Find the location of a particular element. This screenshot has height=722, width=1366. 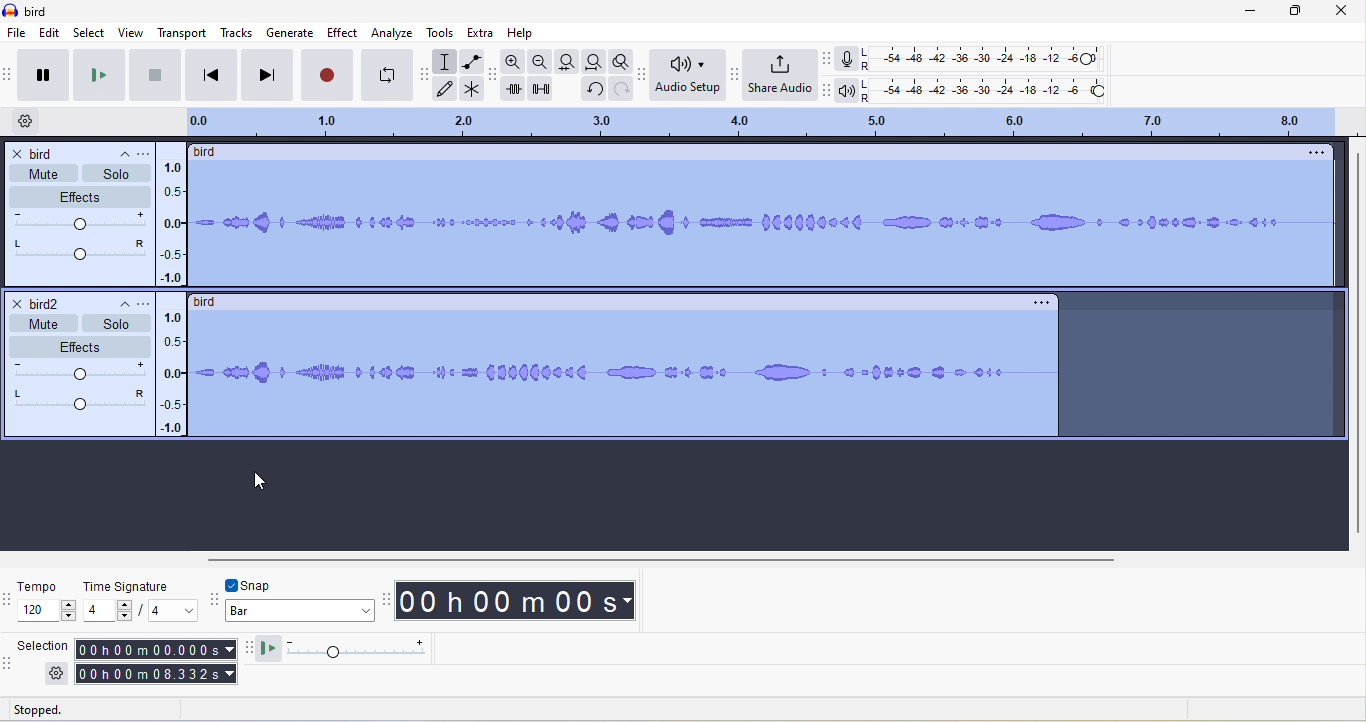

00 h 00 m 00 s is located at coordinates (517, 601).